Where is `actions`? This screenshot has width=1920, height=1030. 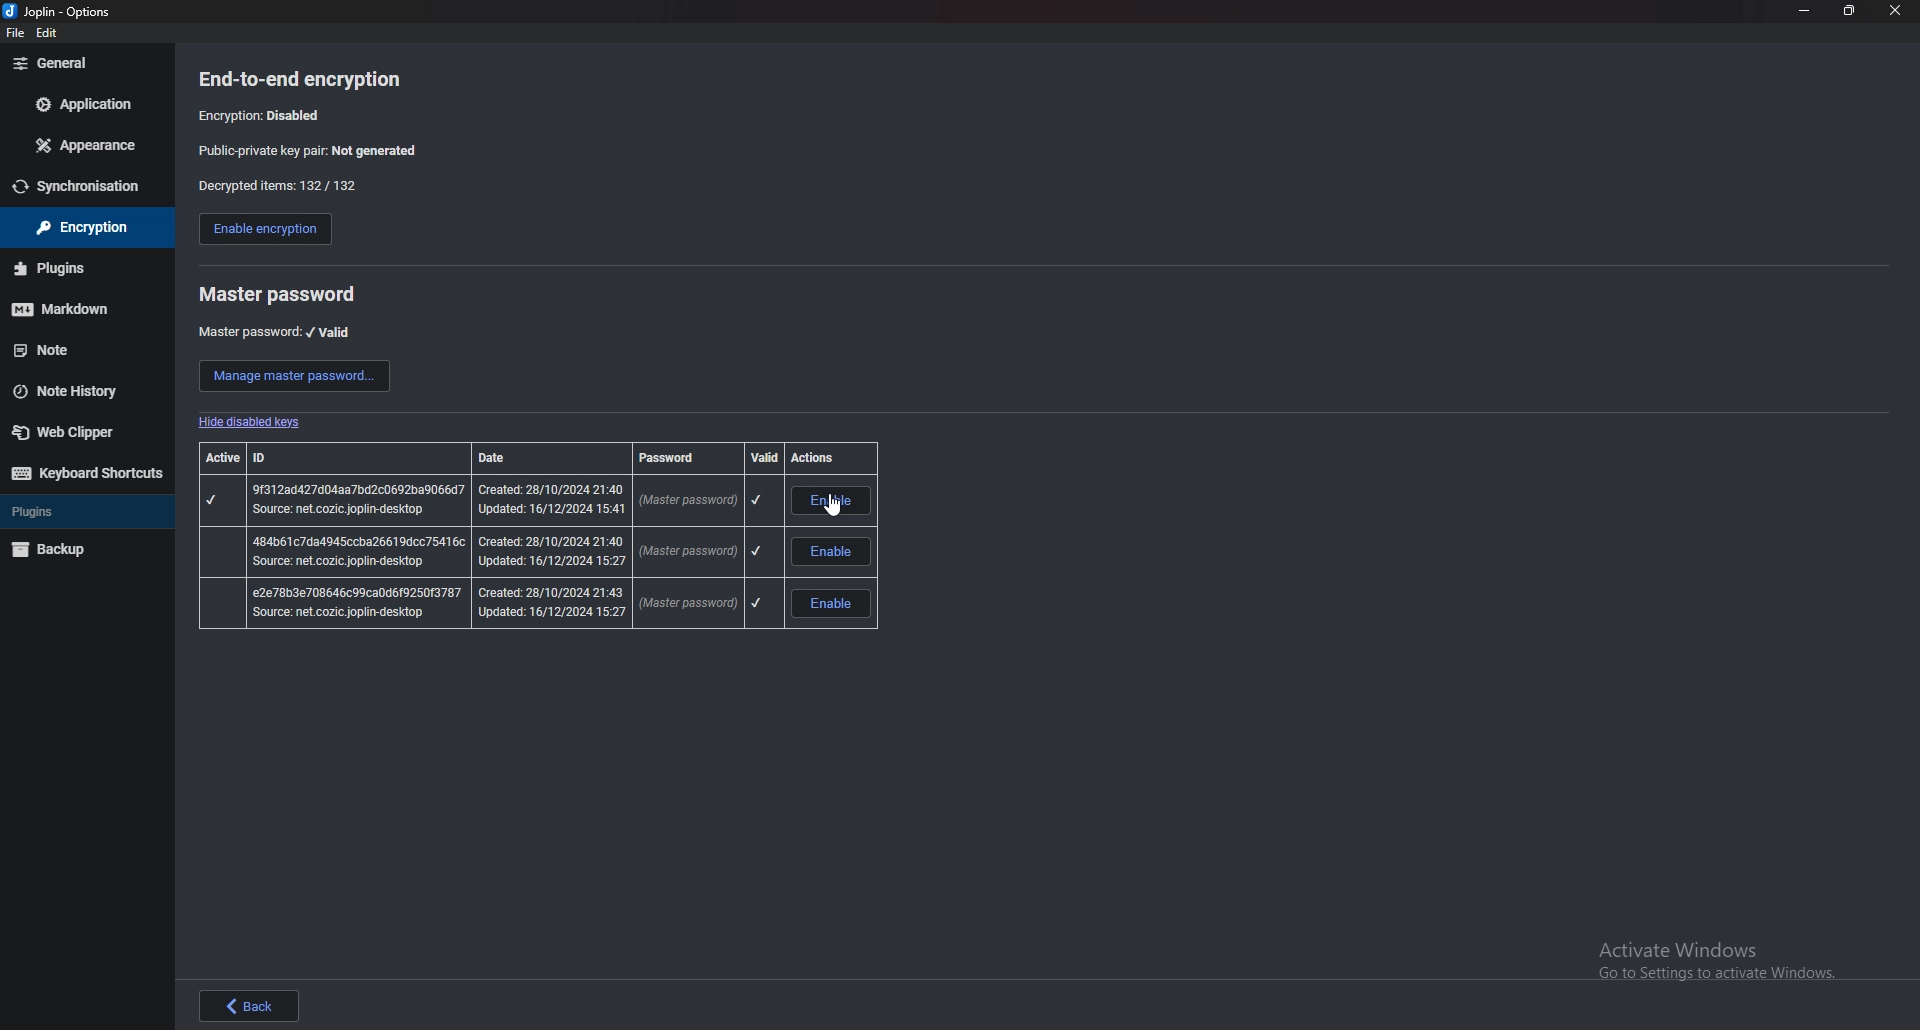 actions is located at coordinates (826, 458).